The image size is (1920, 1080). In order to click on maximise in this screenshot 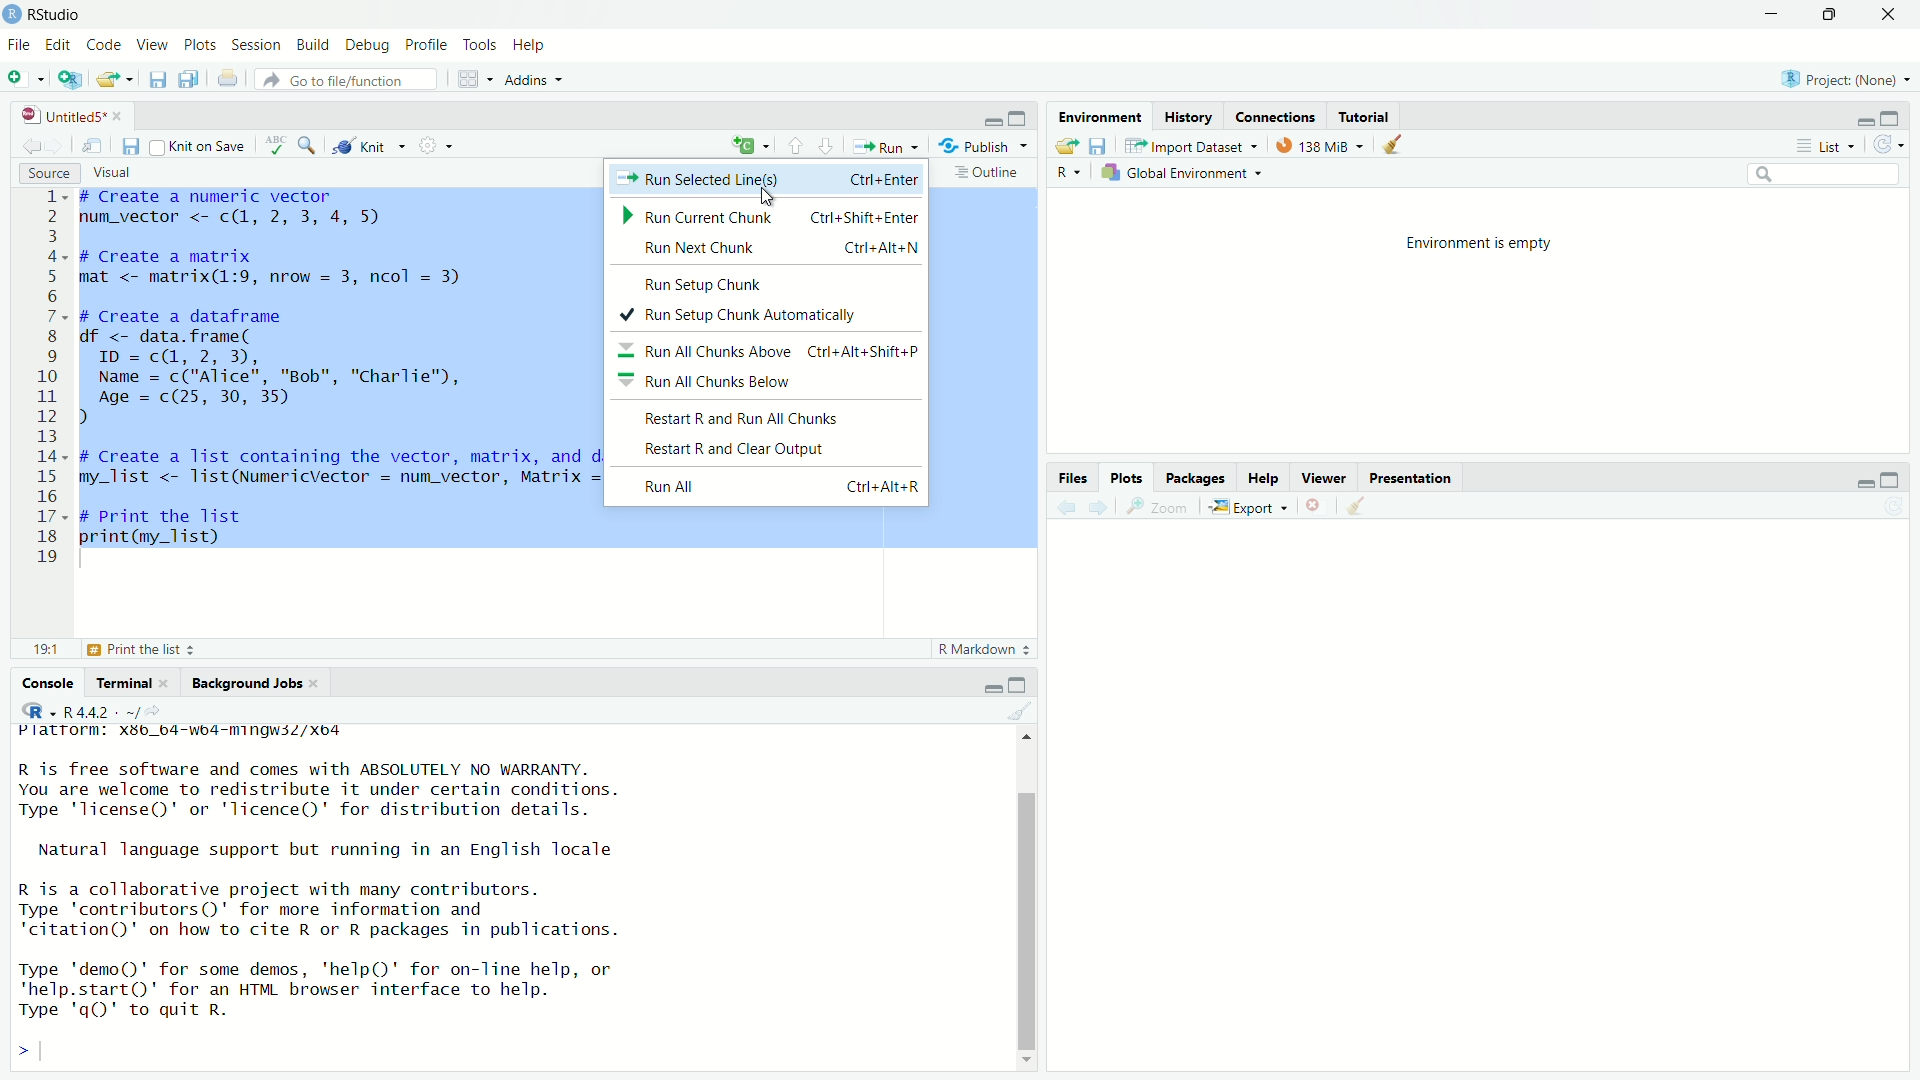, I will do `click(1897, 476)`.